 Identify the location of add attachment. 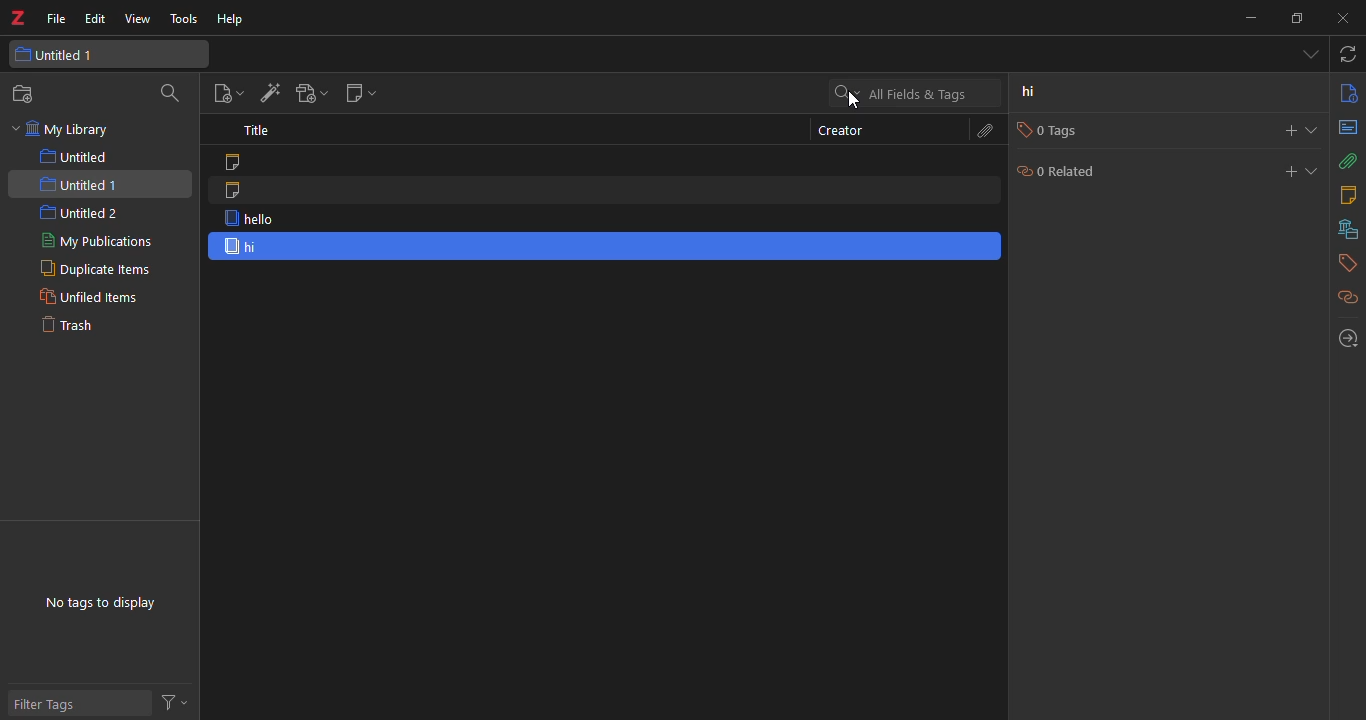
(309, 93).